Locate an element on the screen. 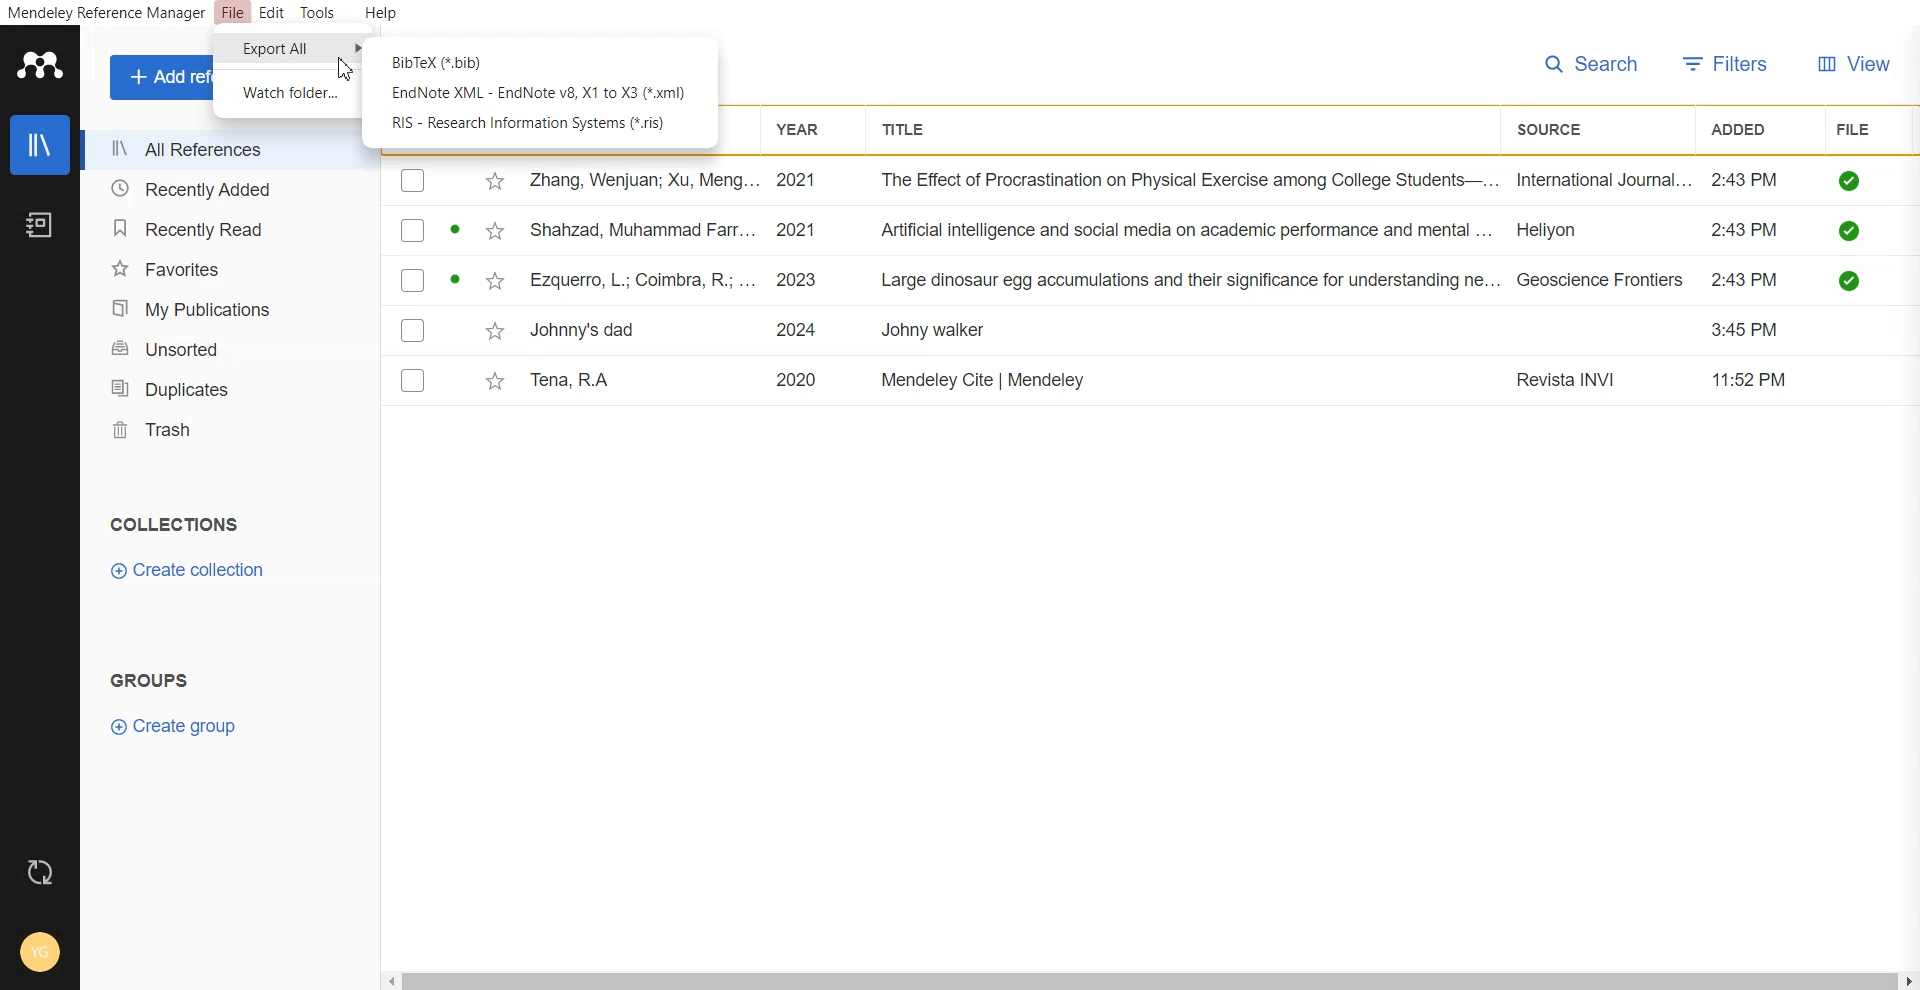  2:43PM is located at coordinates (1746, 180).